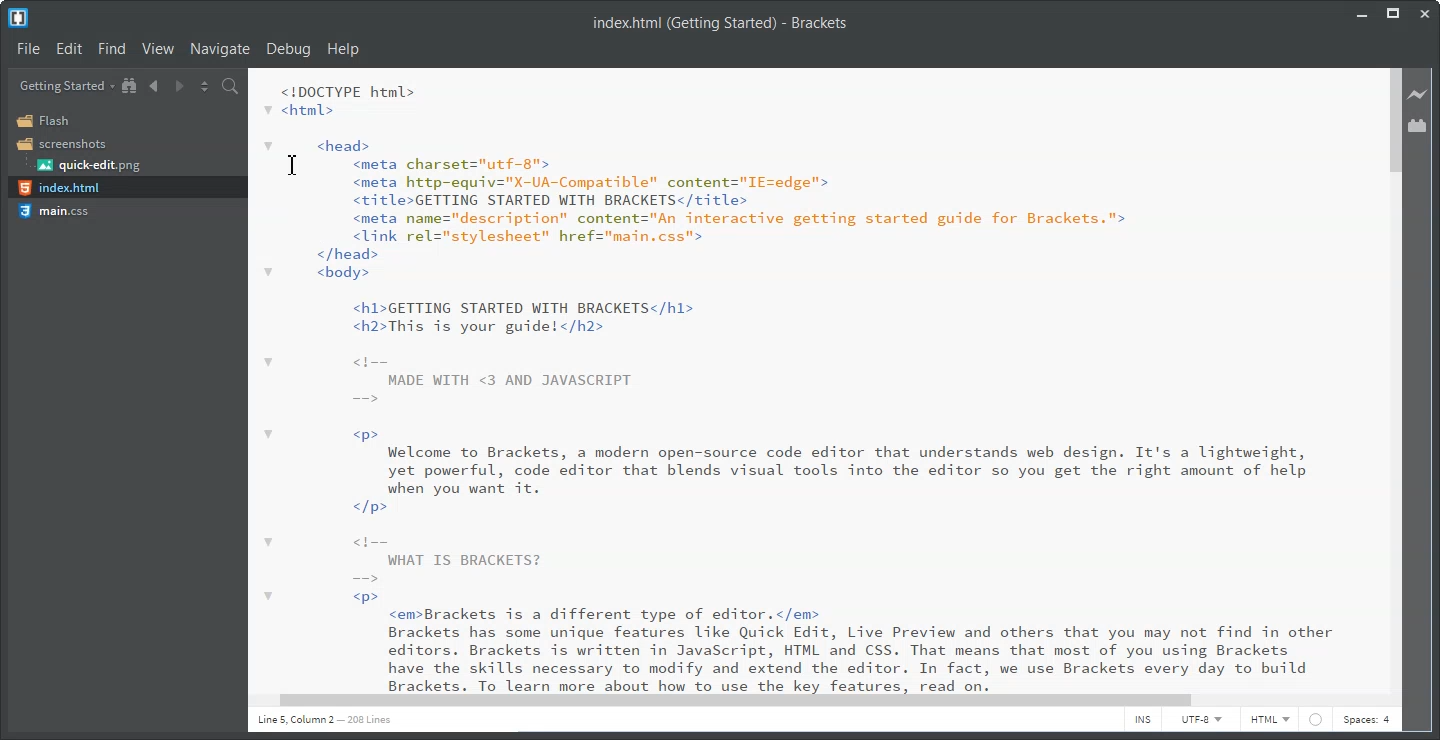  Describe the element at coordinates (1142, 720) in the screenshot. I see `INS` at that location.